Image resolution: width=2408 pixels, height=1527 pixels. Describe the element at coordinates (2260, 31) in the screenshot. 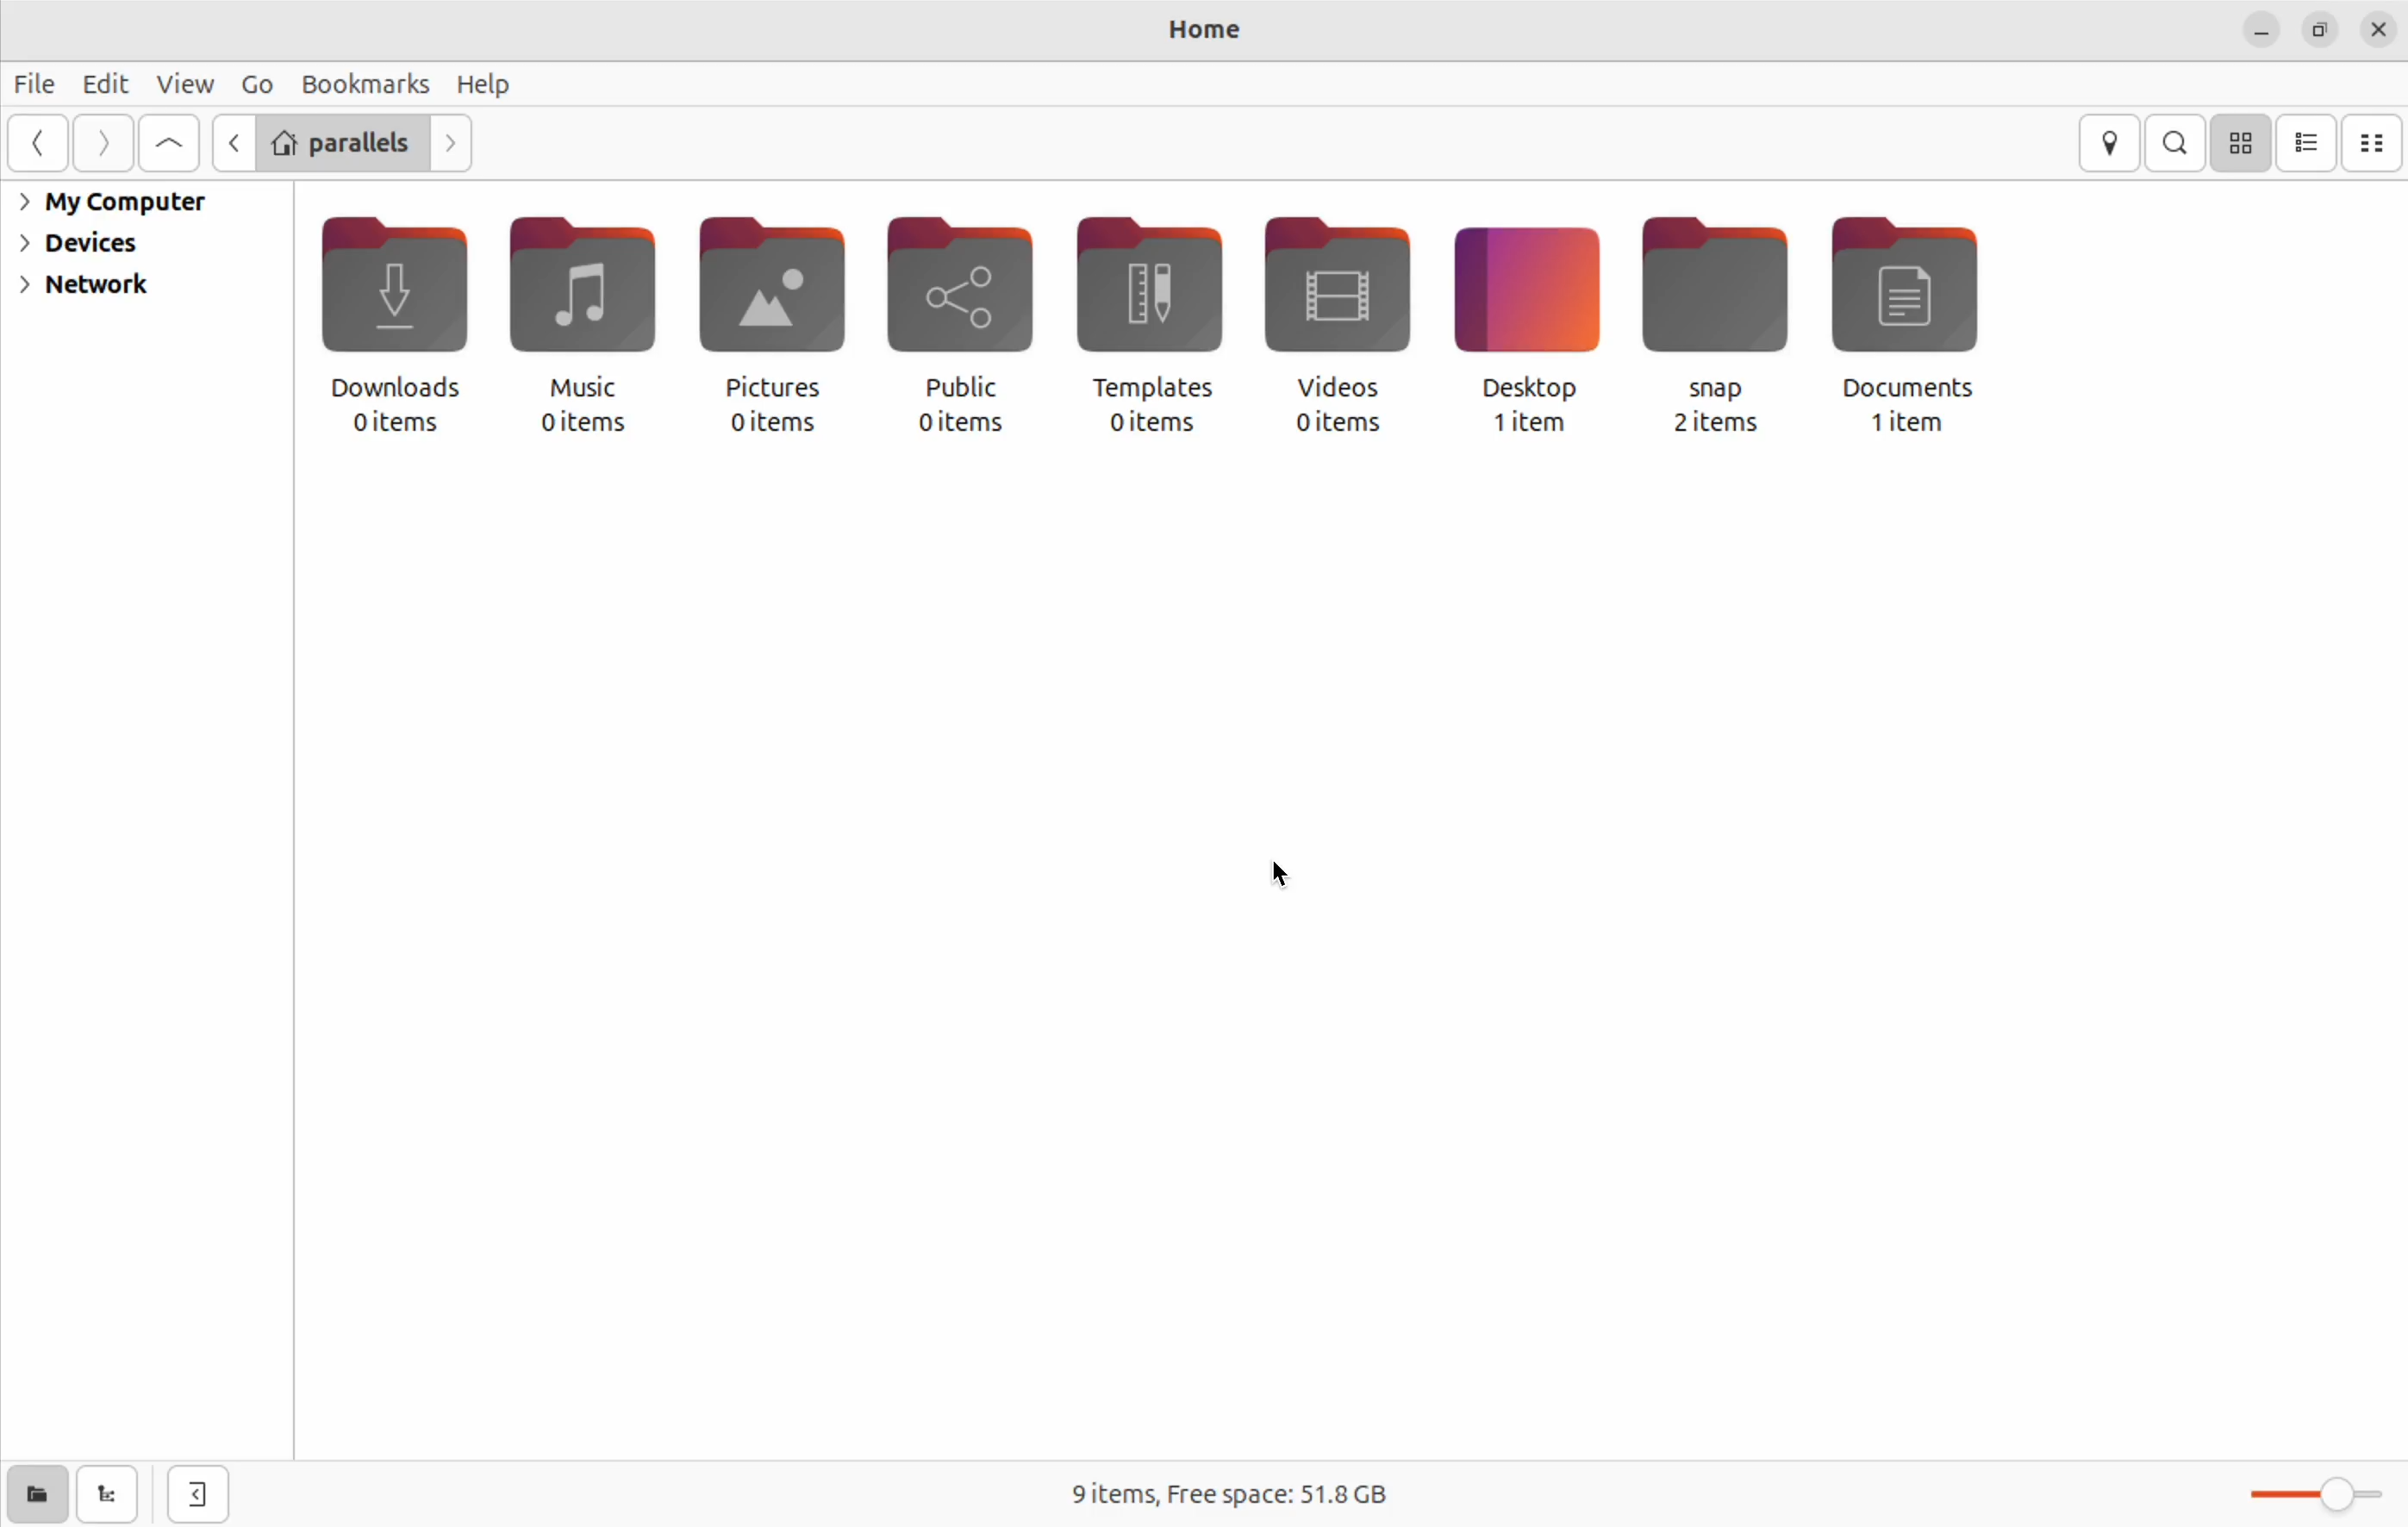

I see `minimze` at that location.